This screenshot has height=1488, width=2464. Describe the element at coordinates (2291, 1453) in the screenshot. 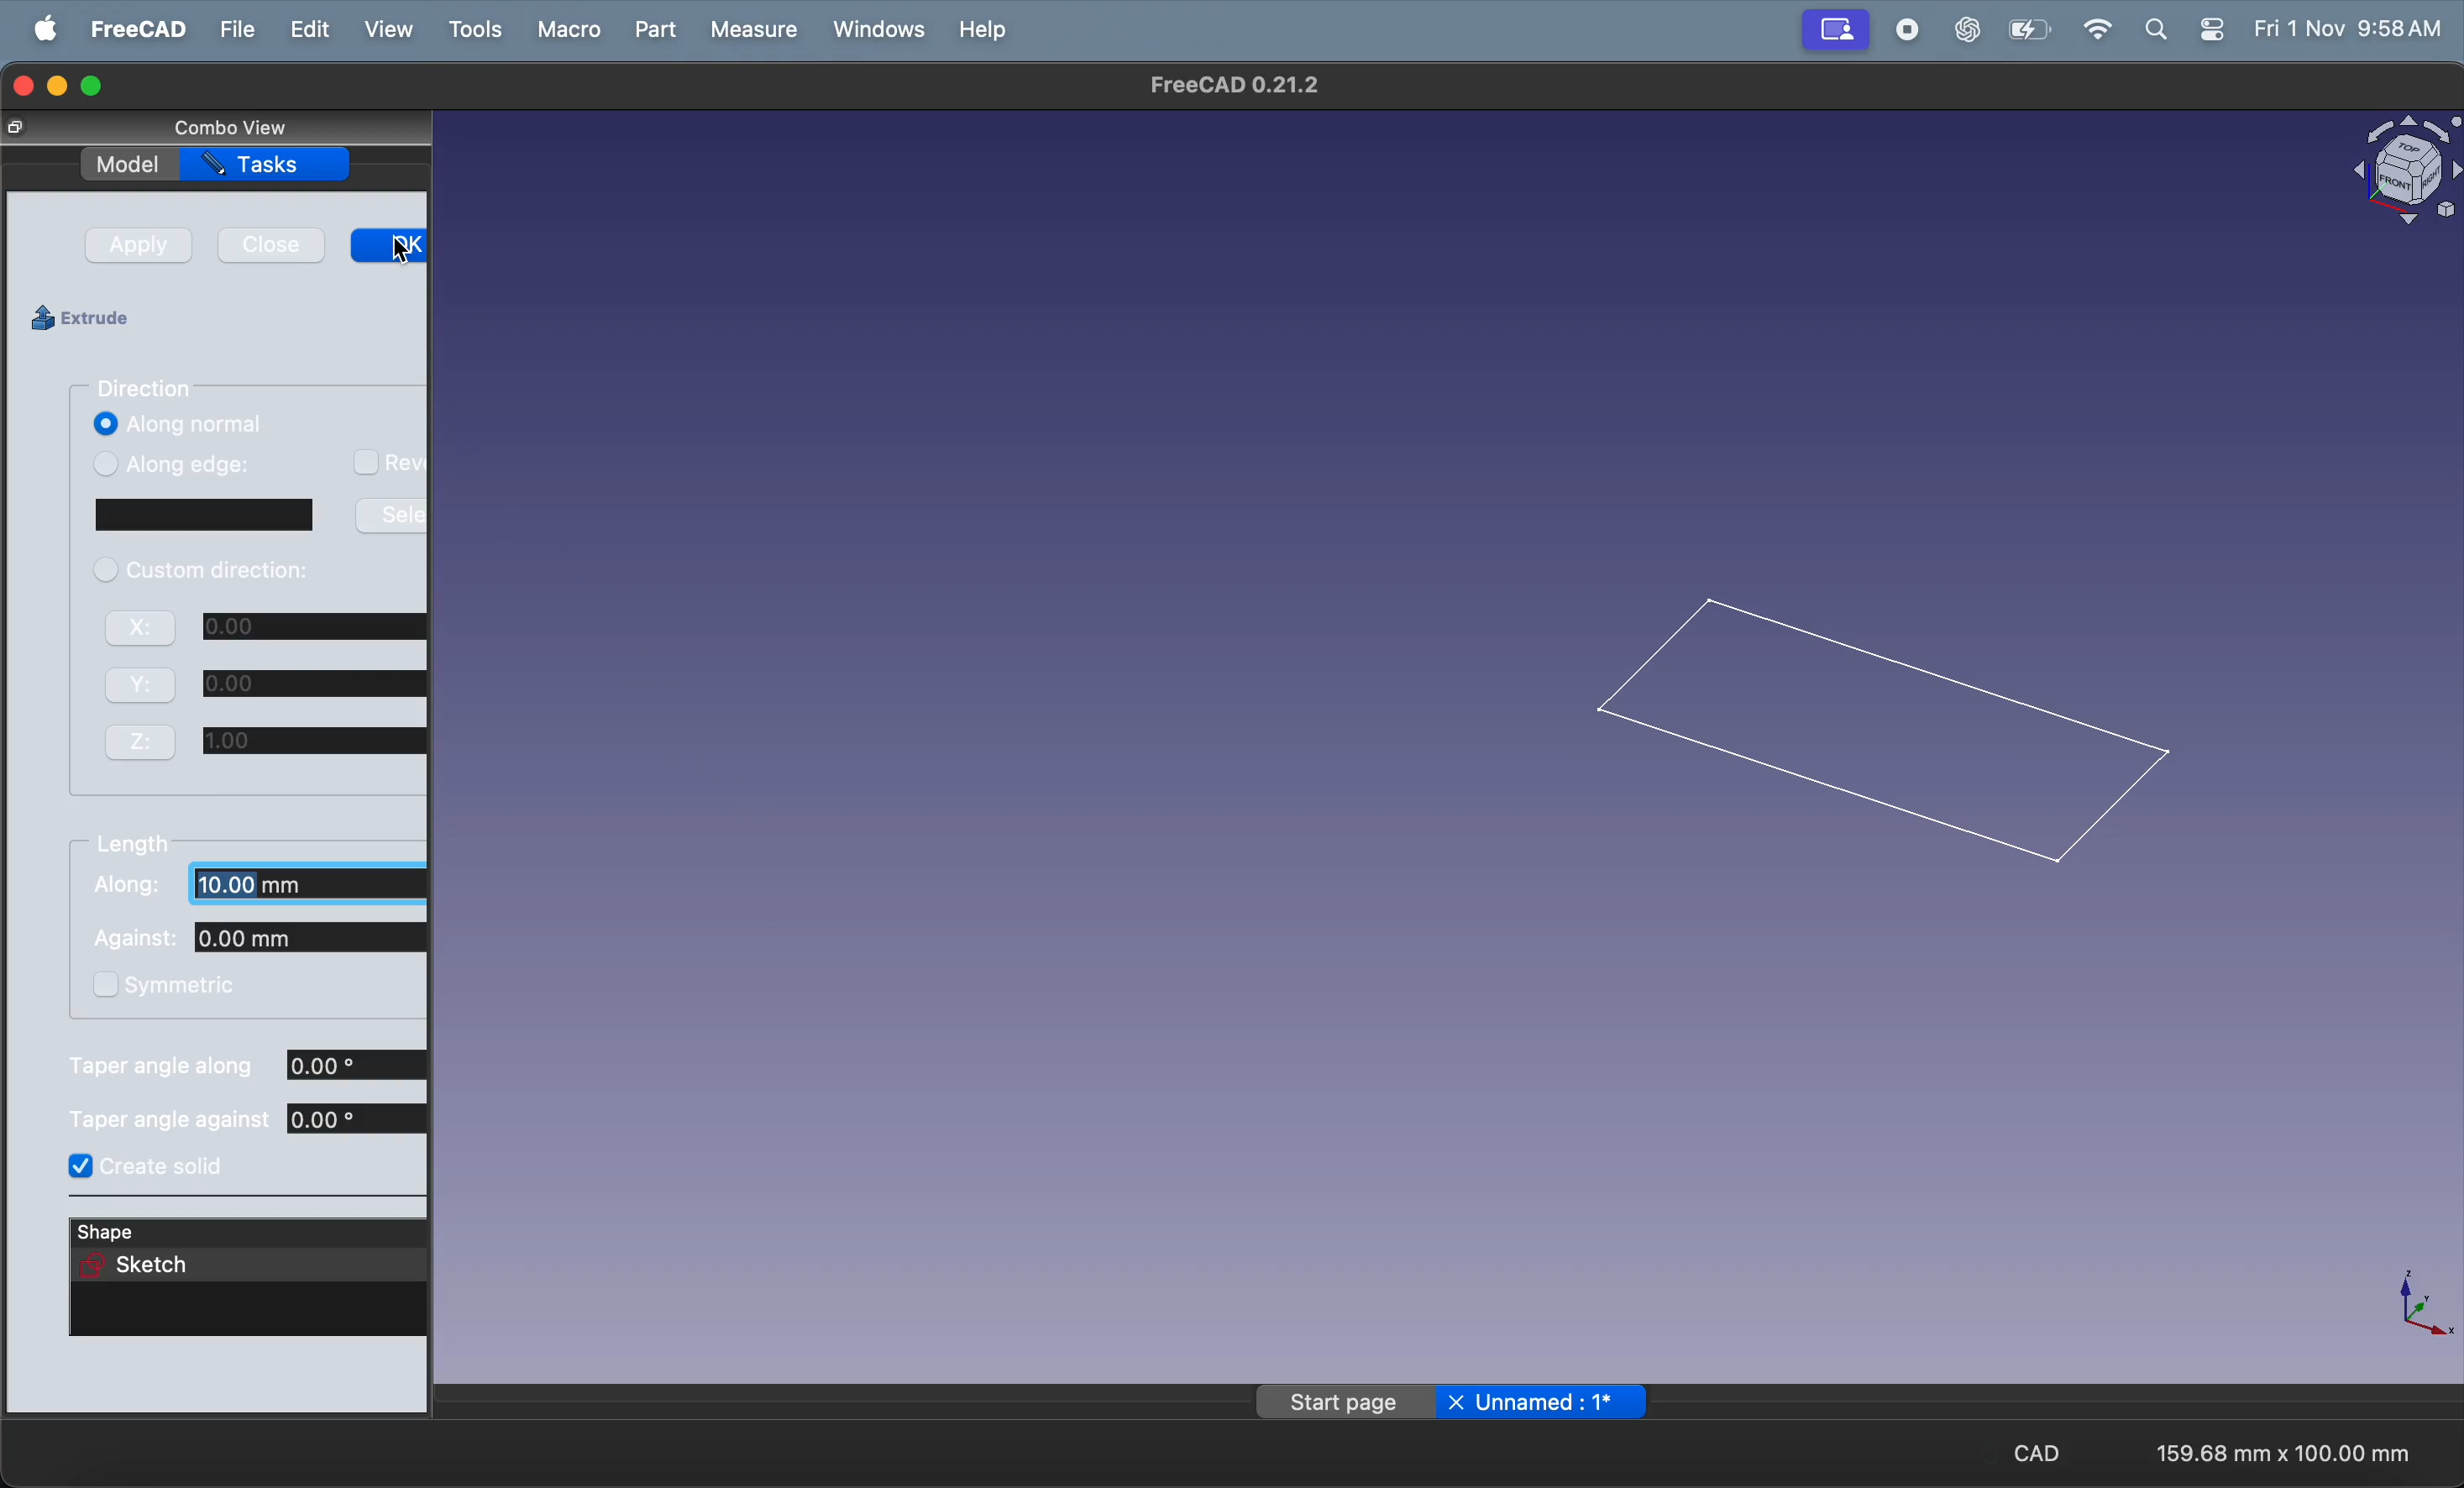

I see `aspect ratio` at that location.